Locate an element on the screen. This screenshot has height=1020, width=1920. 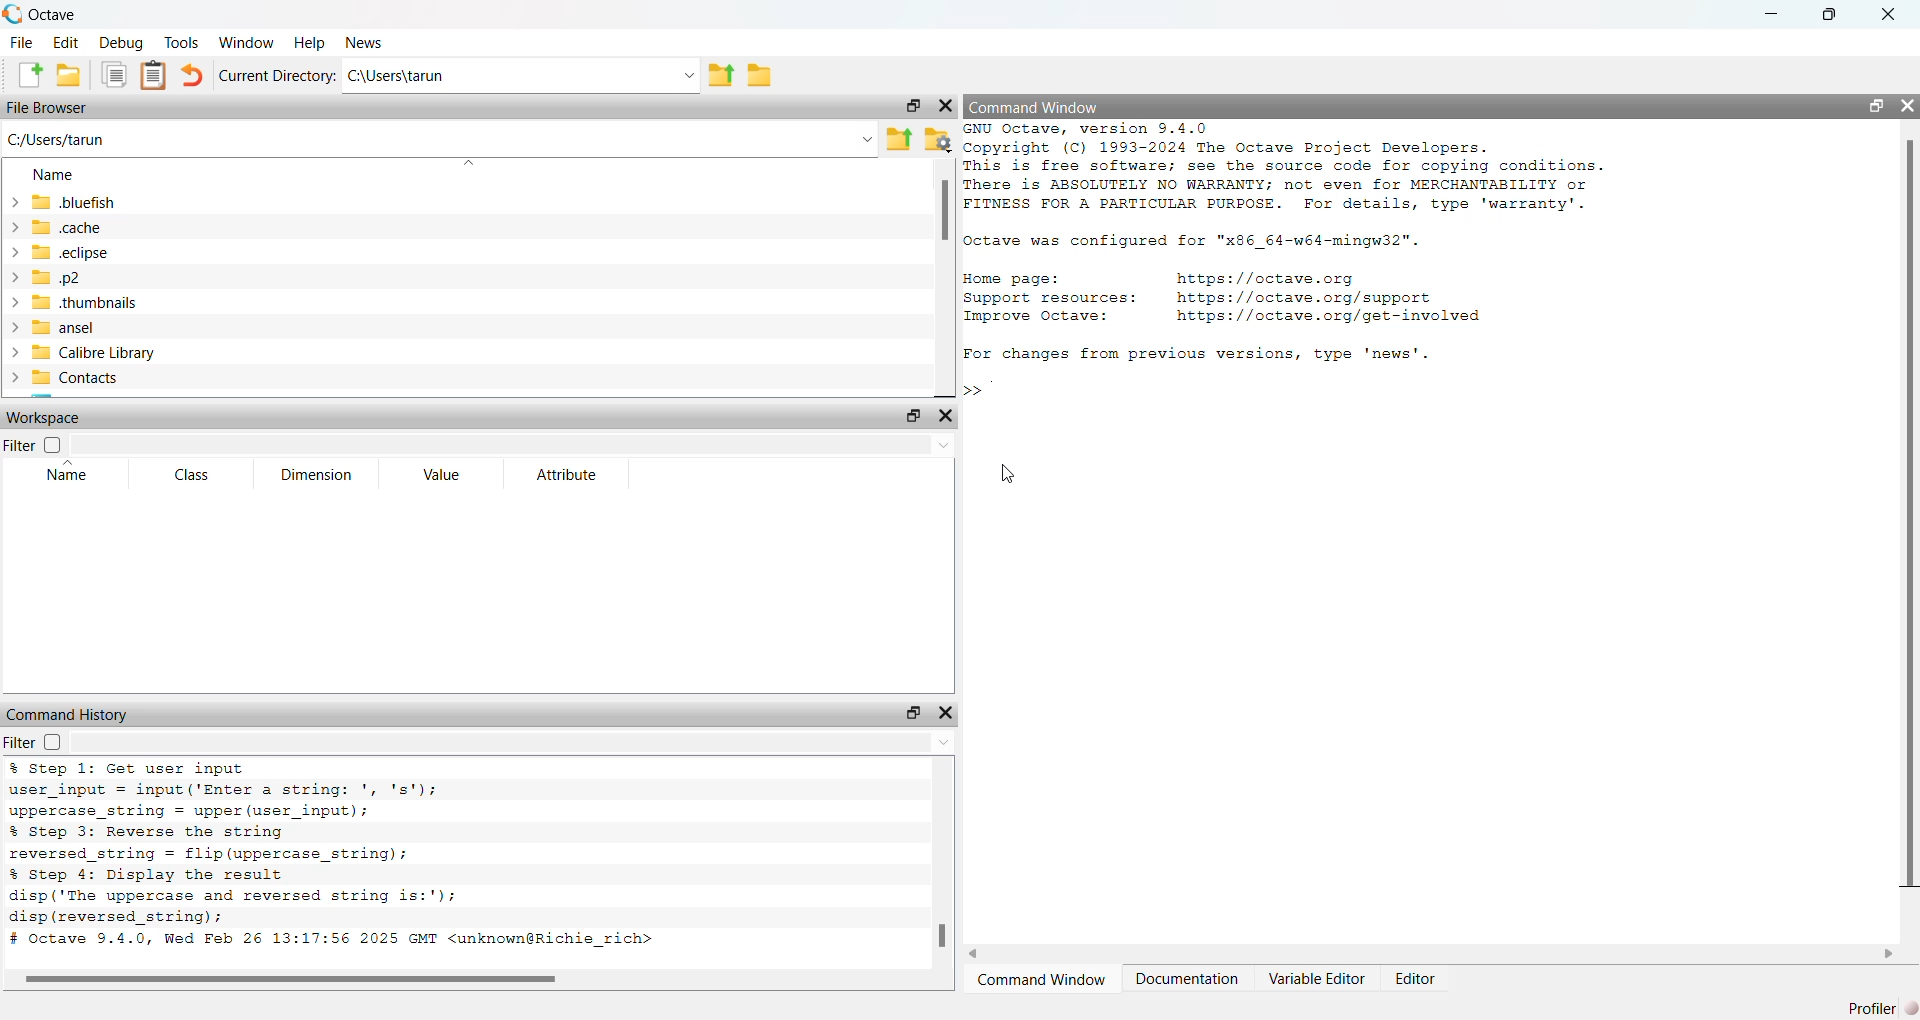
copy is located at coordinates (114, 76).